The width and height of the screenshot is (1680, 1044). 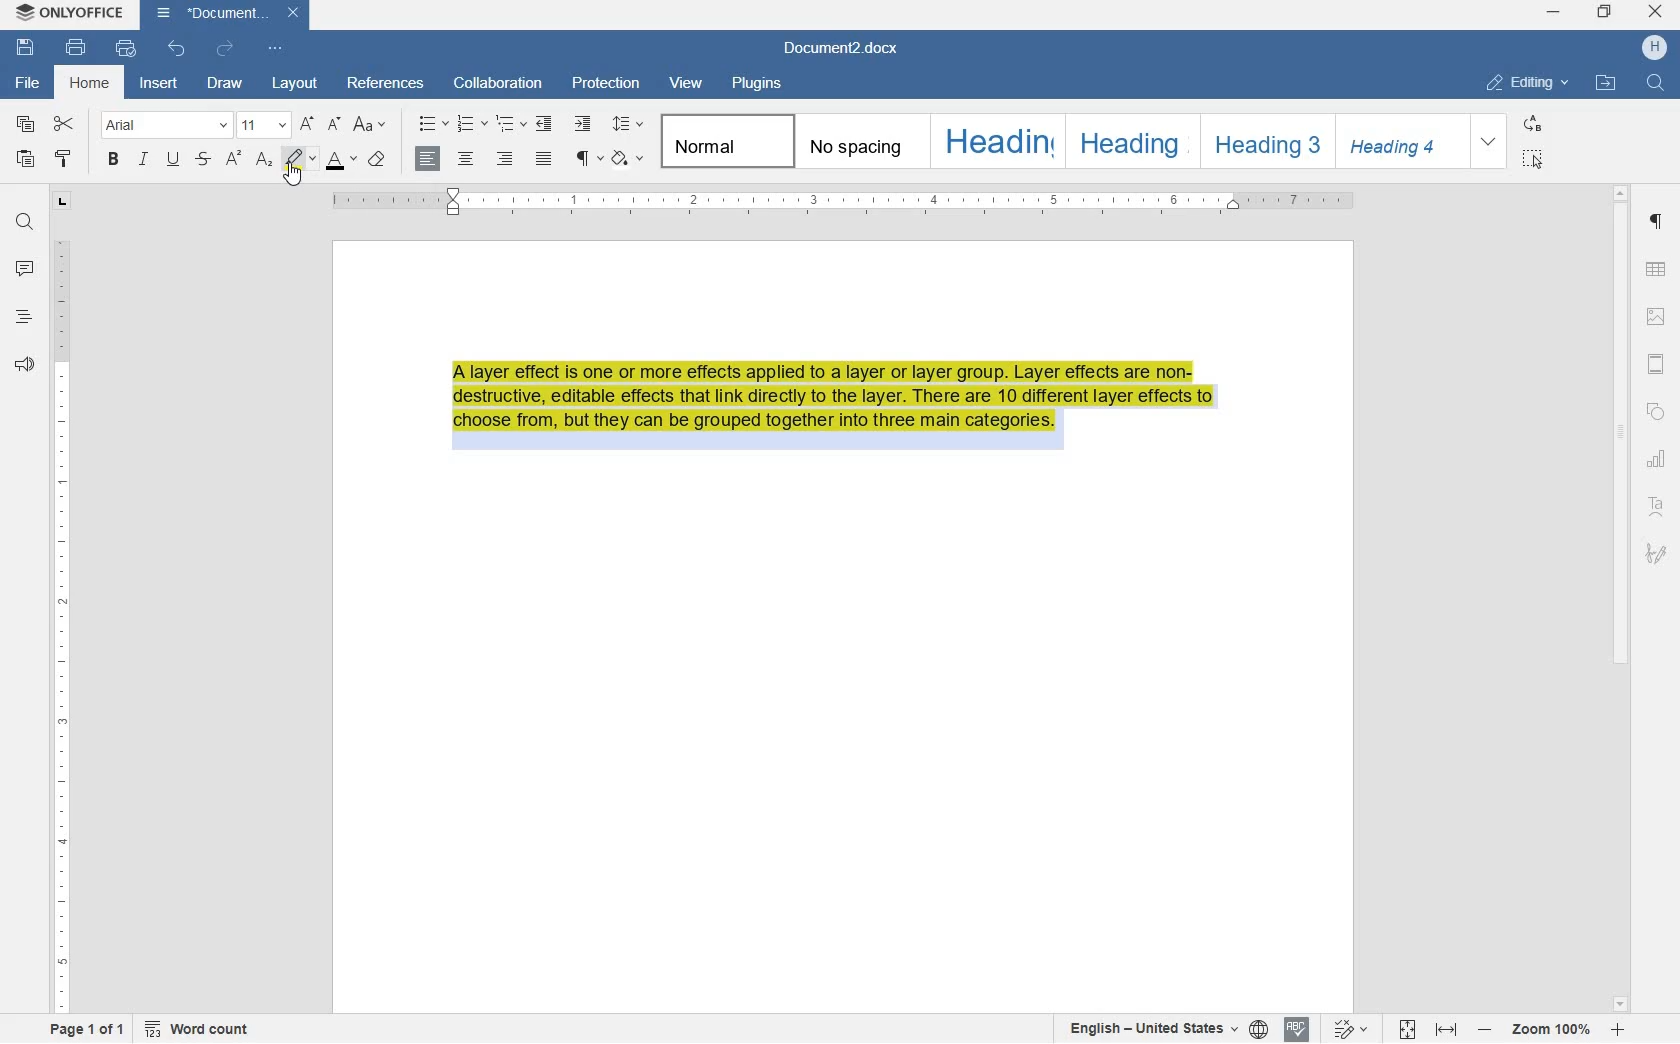 What do you see at coordinates (1656, 458) in the screenshot?
I see `chart` at bounding box center [1656, 458].